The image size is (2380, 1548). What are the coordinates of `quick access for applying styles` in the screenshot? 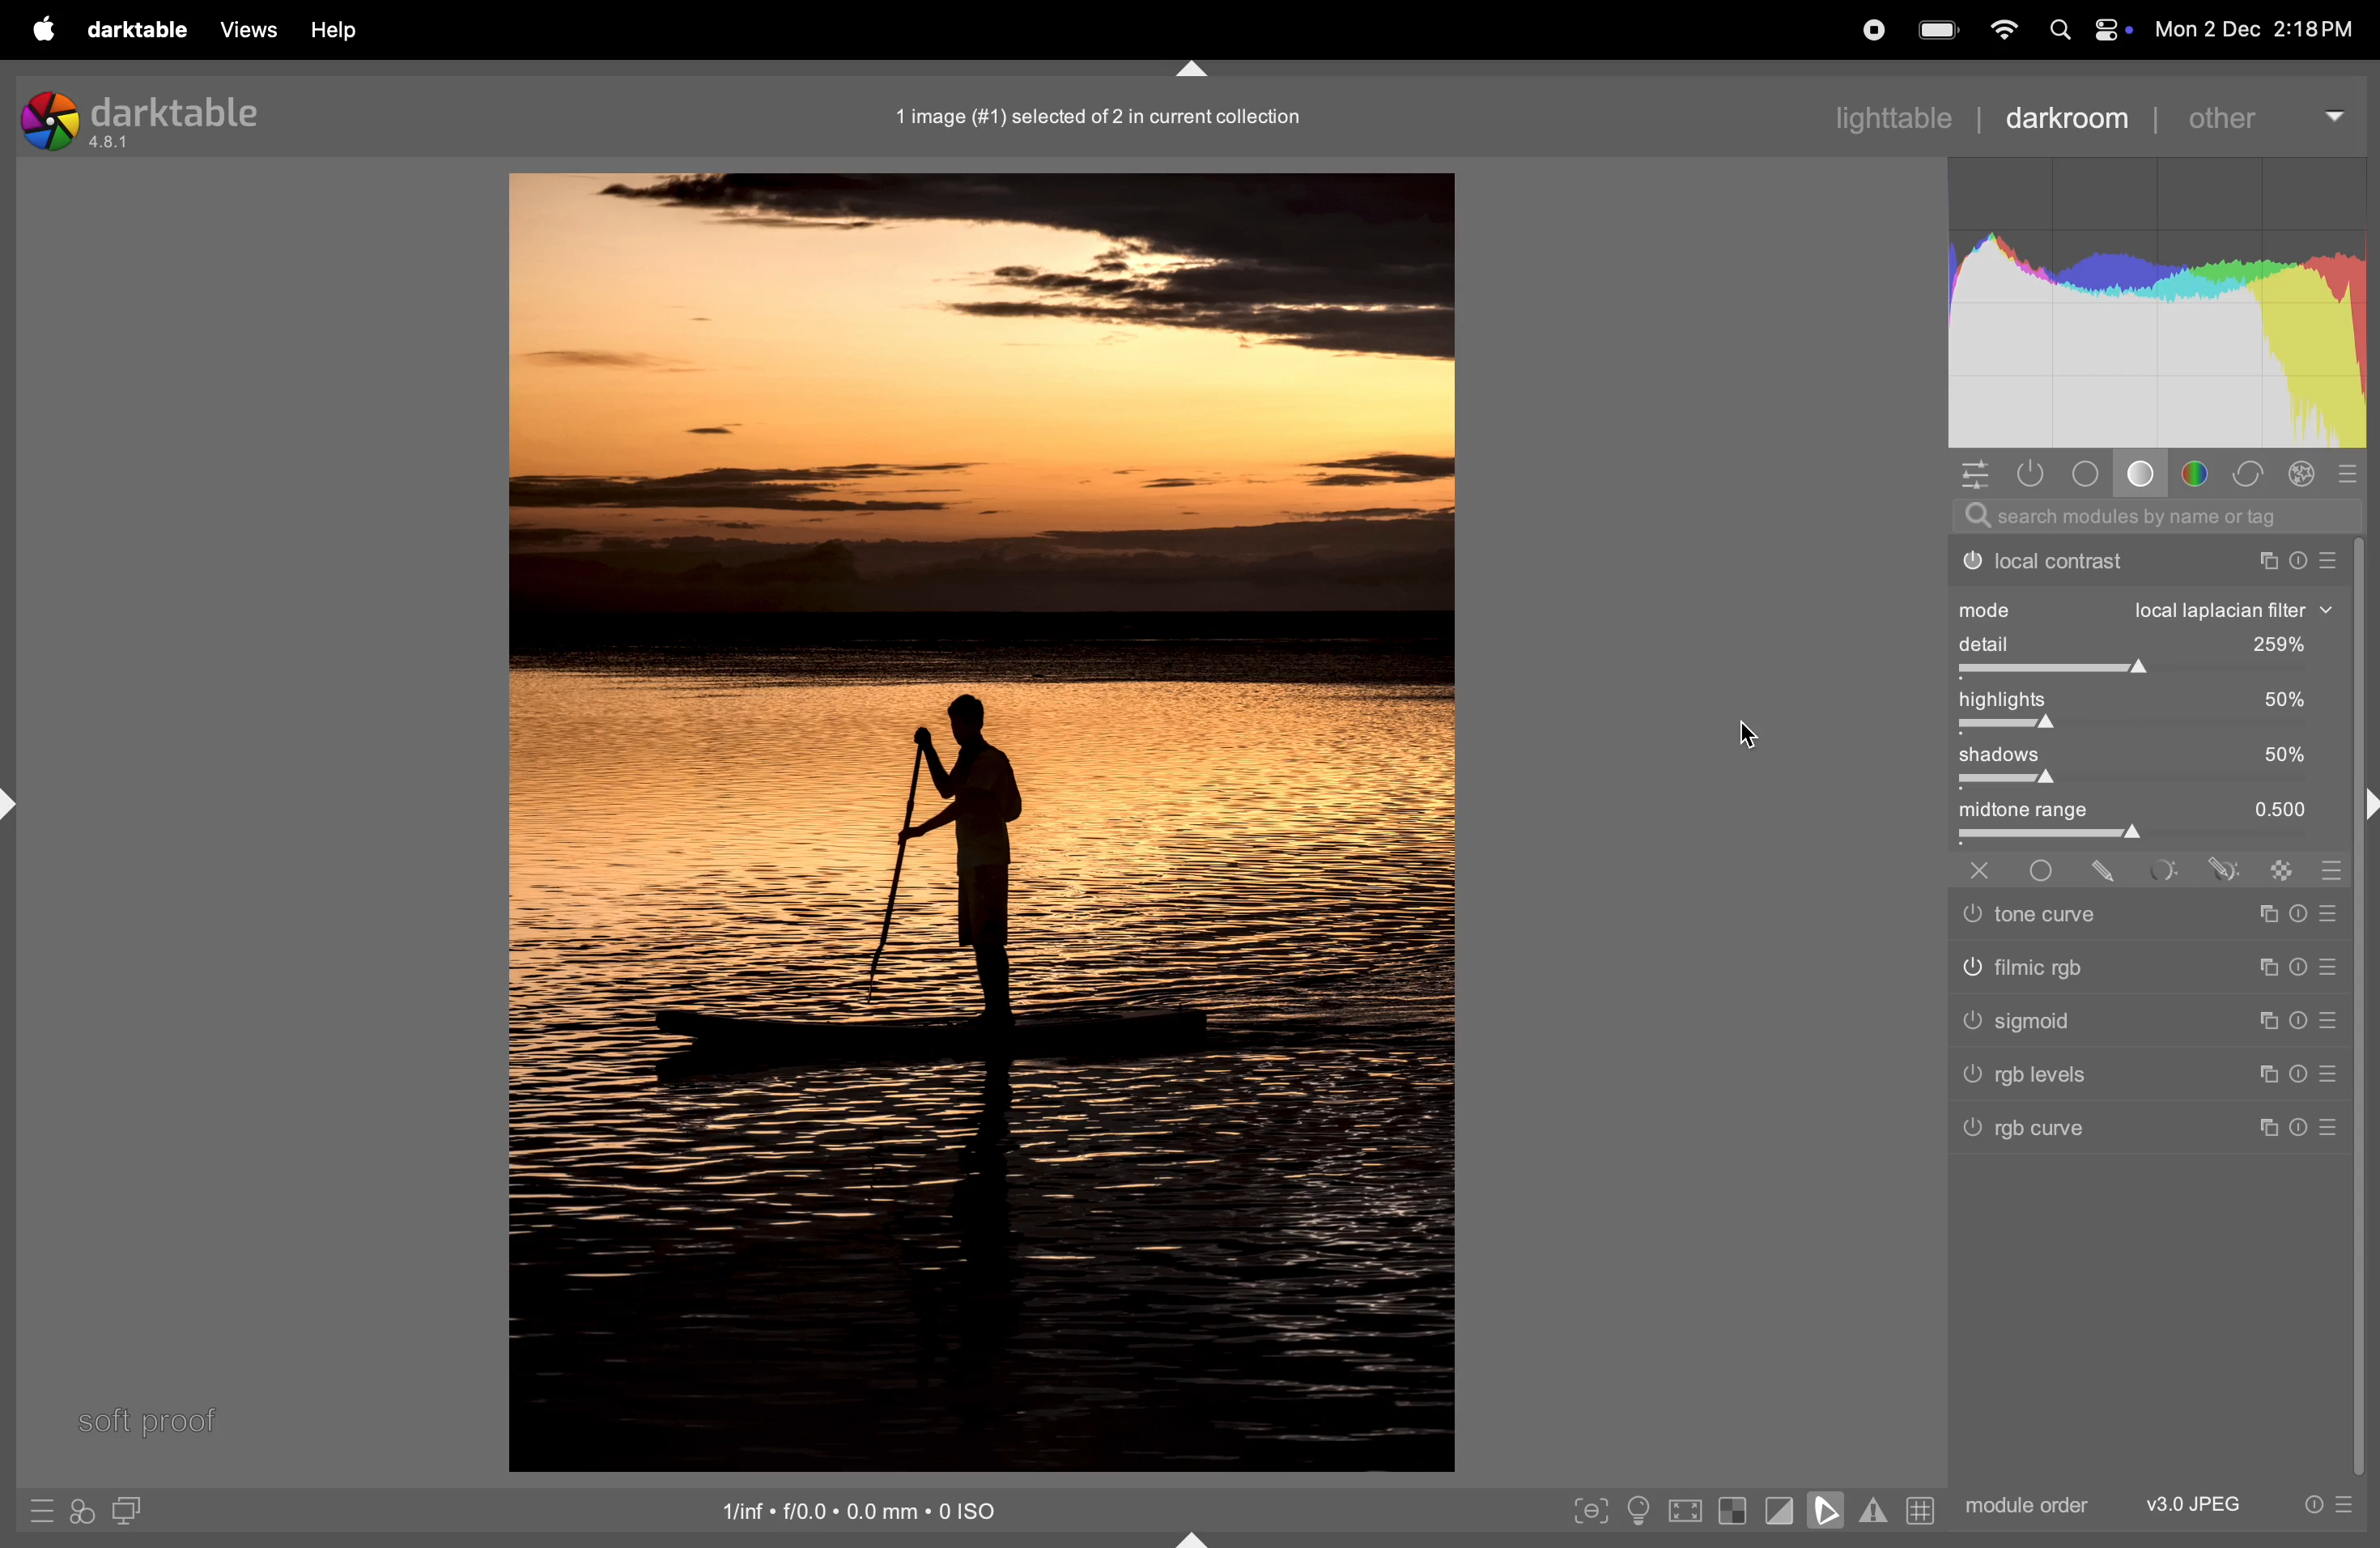 It's located at (82, 1512).